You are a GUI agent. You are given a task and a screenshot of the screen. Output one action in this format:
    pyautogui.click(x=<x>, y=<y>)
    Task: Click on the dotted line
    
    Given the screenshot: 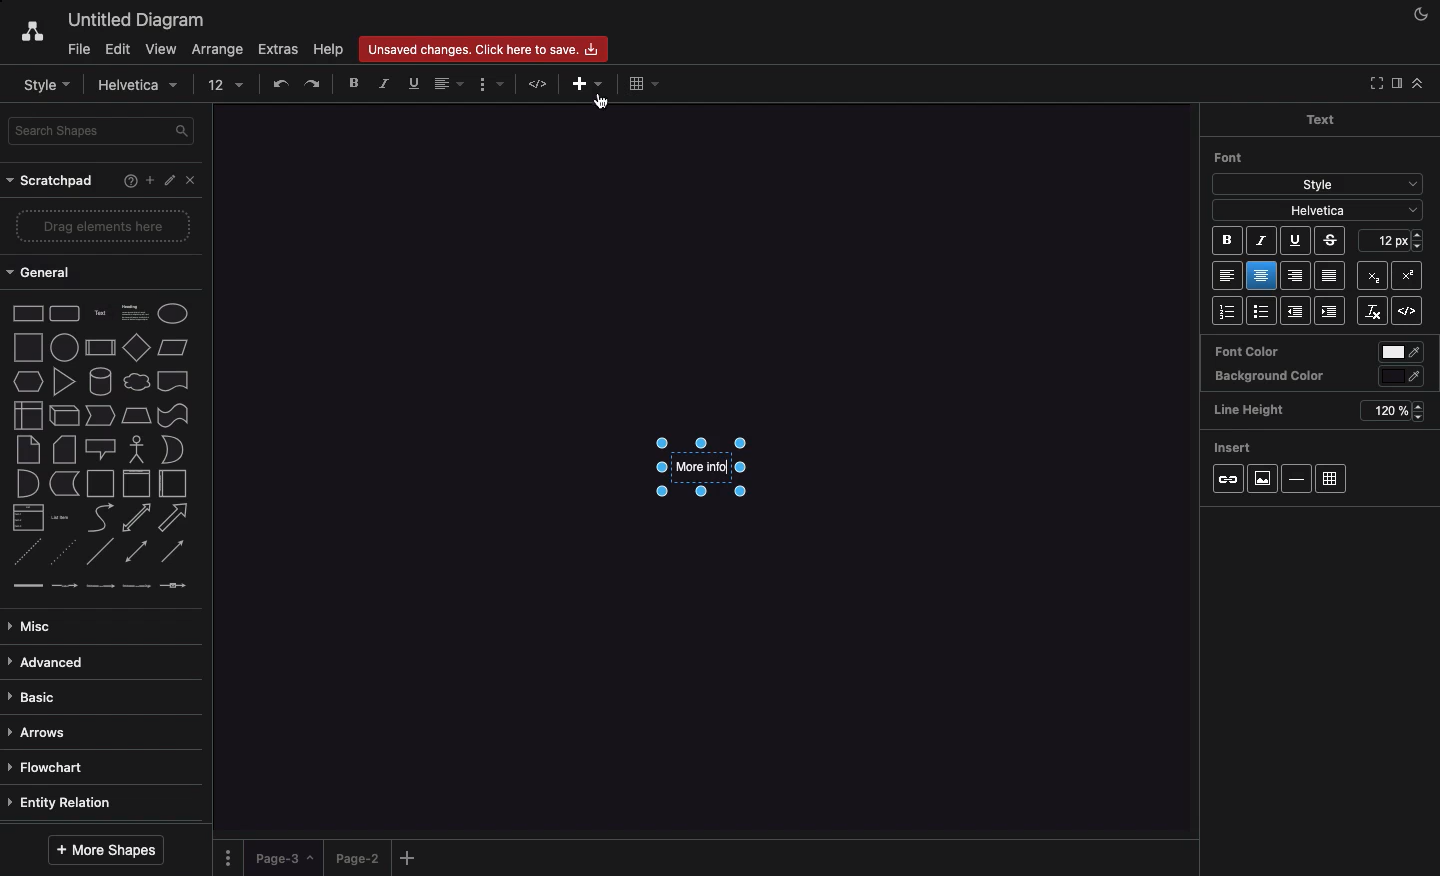 What is the action you would take?
    pyautogui.click(x=61, y=551)
    